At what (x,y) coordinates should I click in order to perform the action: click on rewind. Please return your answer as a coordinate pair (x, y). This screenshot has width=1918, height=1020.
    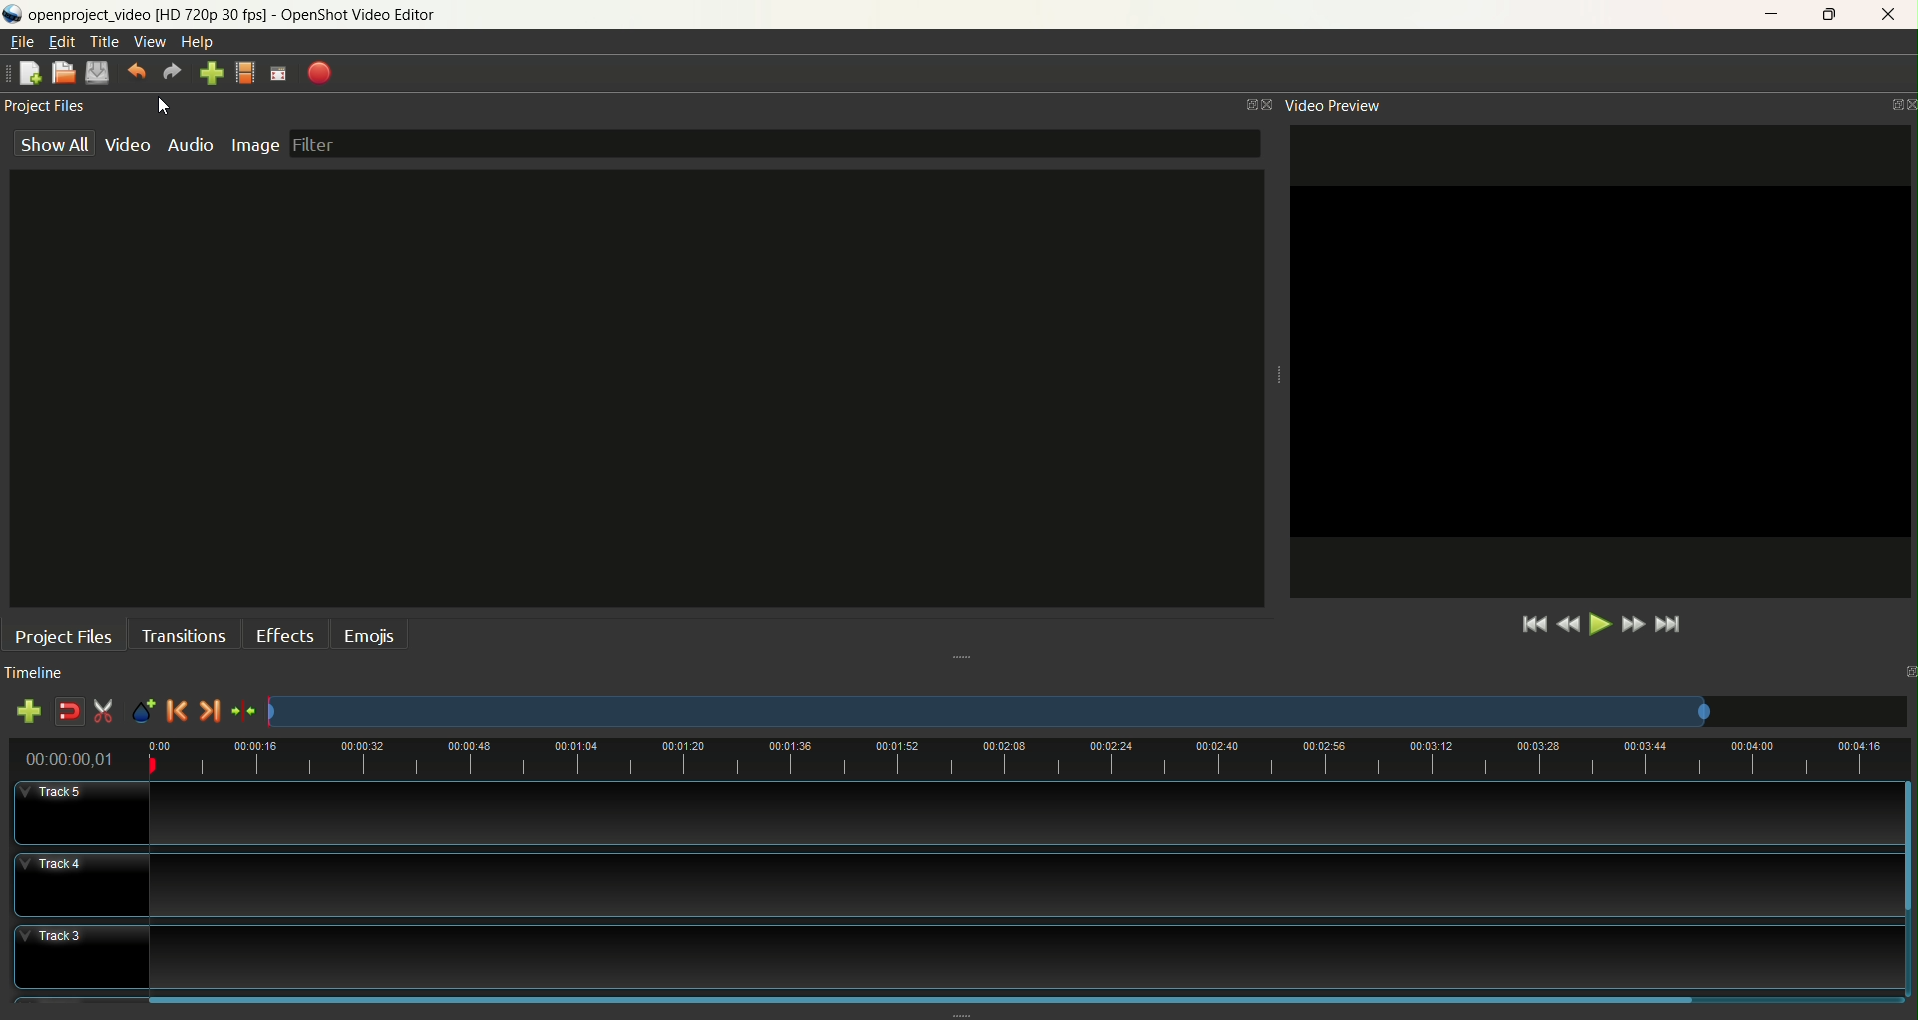
    Looking at the image, I should click on (1567, 623).